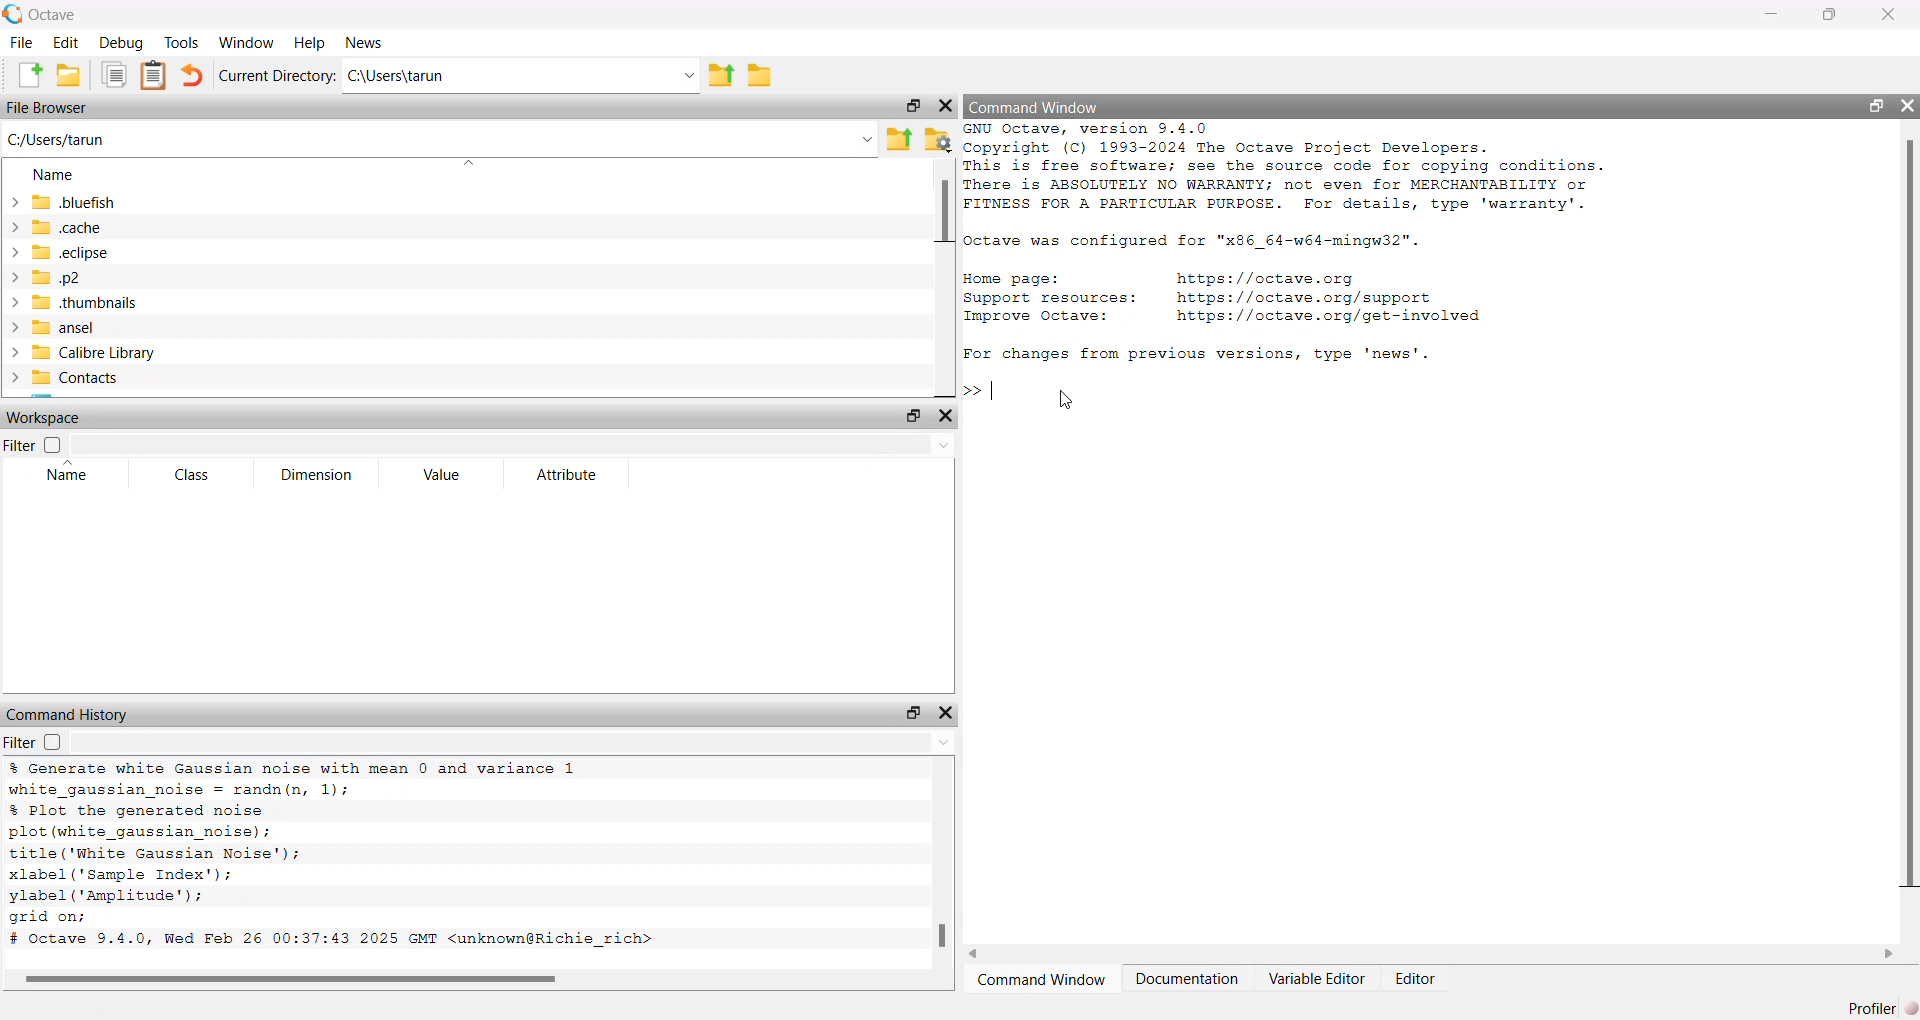 This screenshot has width=1920, height=1020. I want to click on document clipboard, so click(153, 75).